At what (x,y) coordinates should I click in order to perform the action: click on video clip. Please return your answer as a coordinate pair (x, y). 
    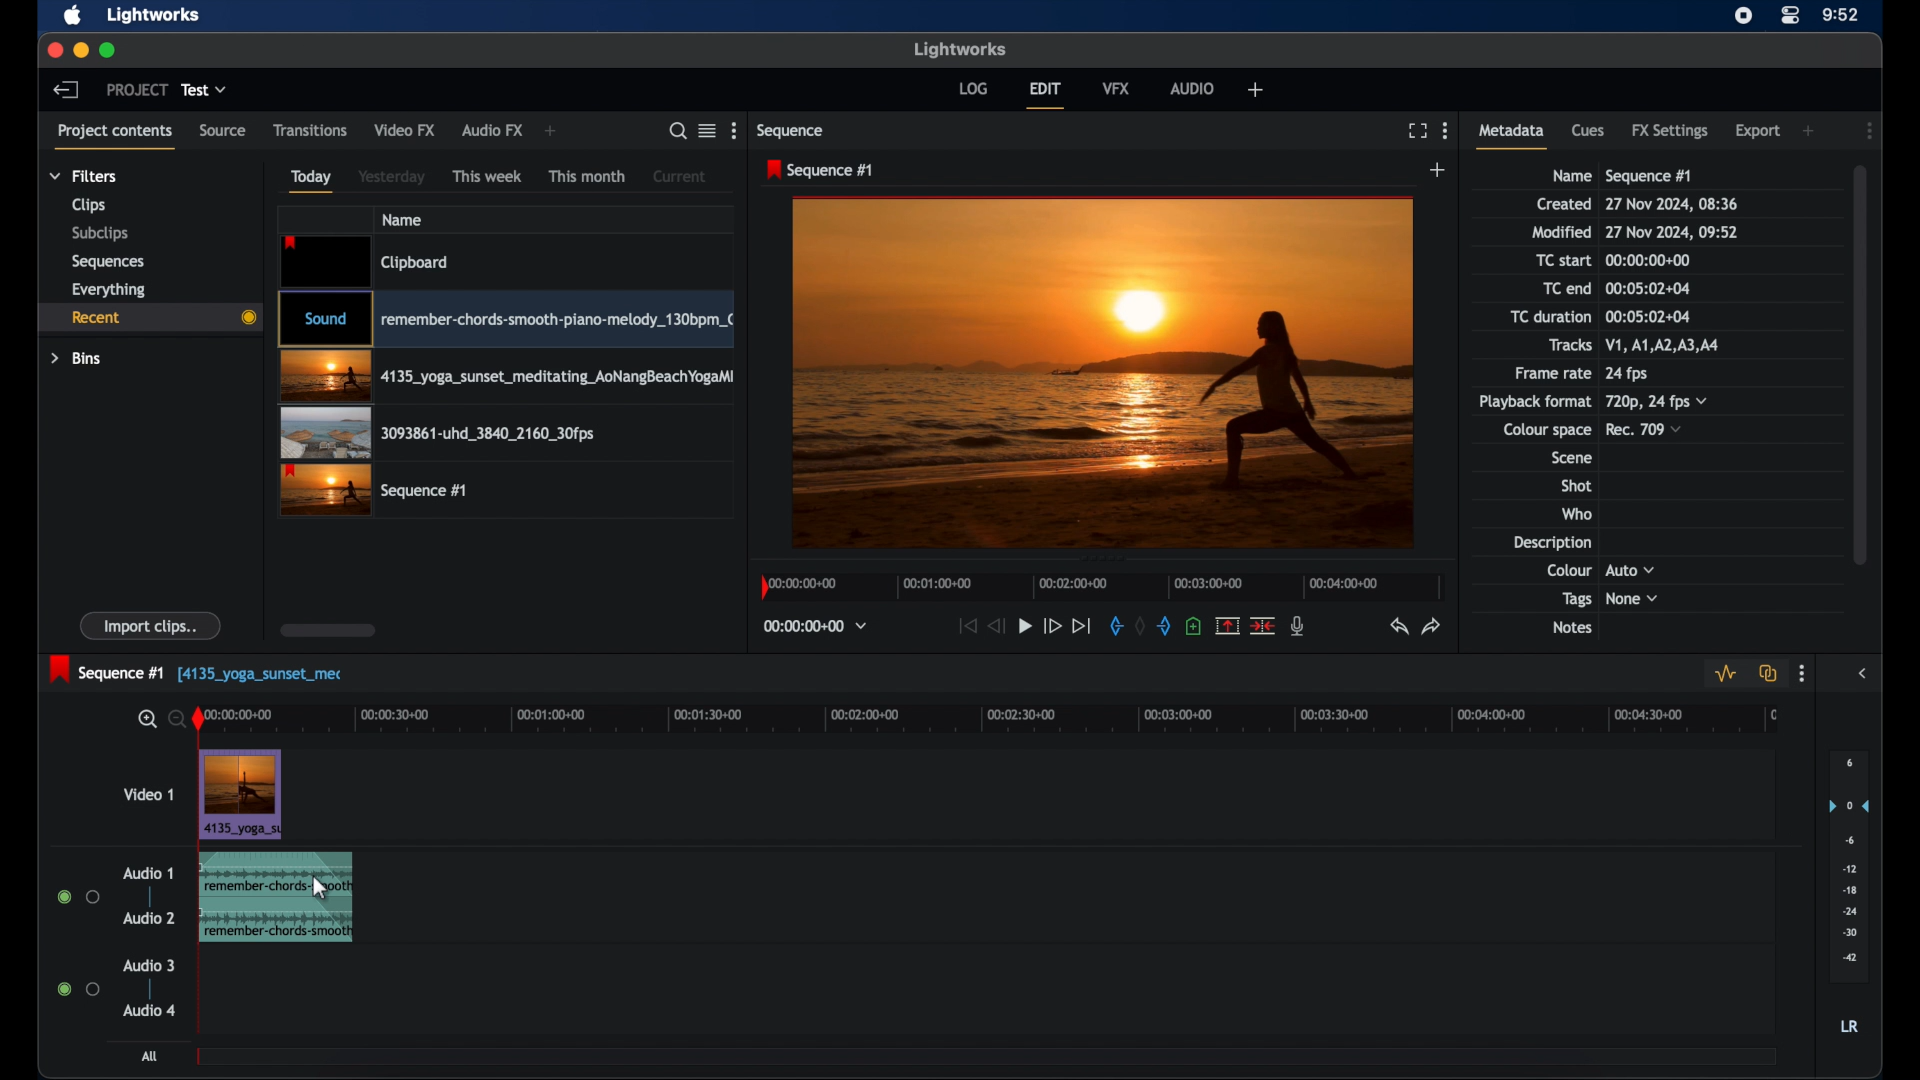
    Looking at the image, I should click on (373, 490).